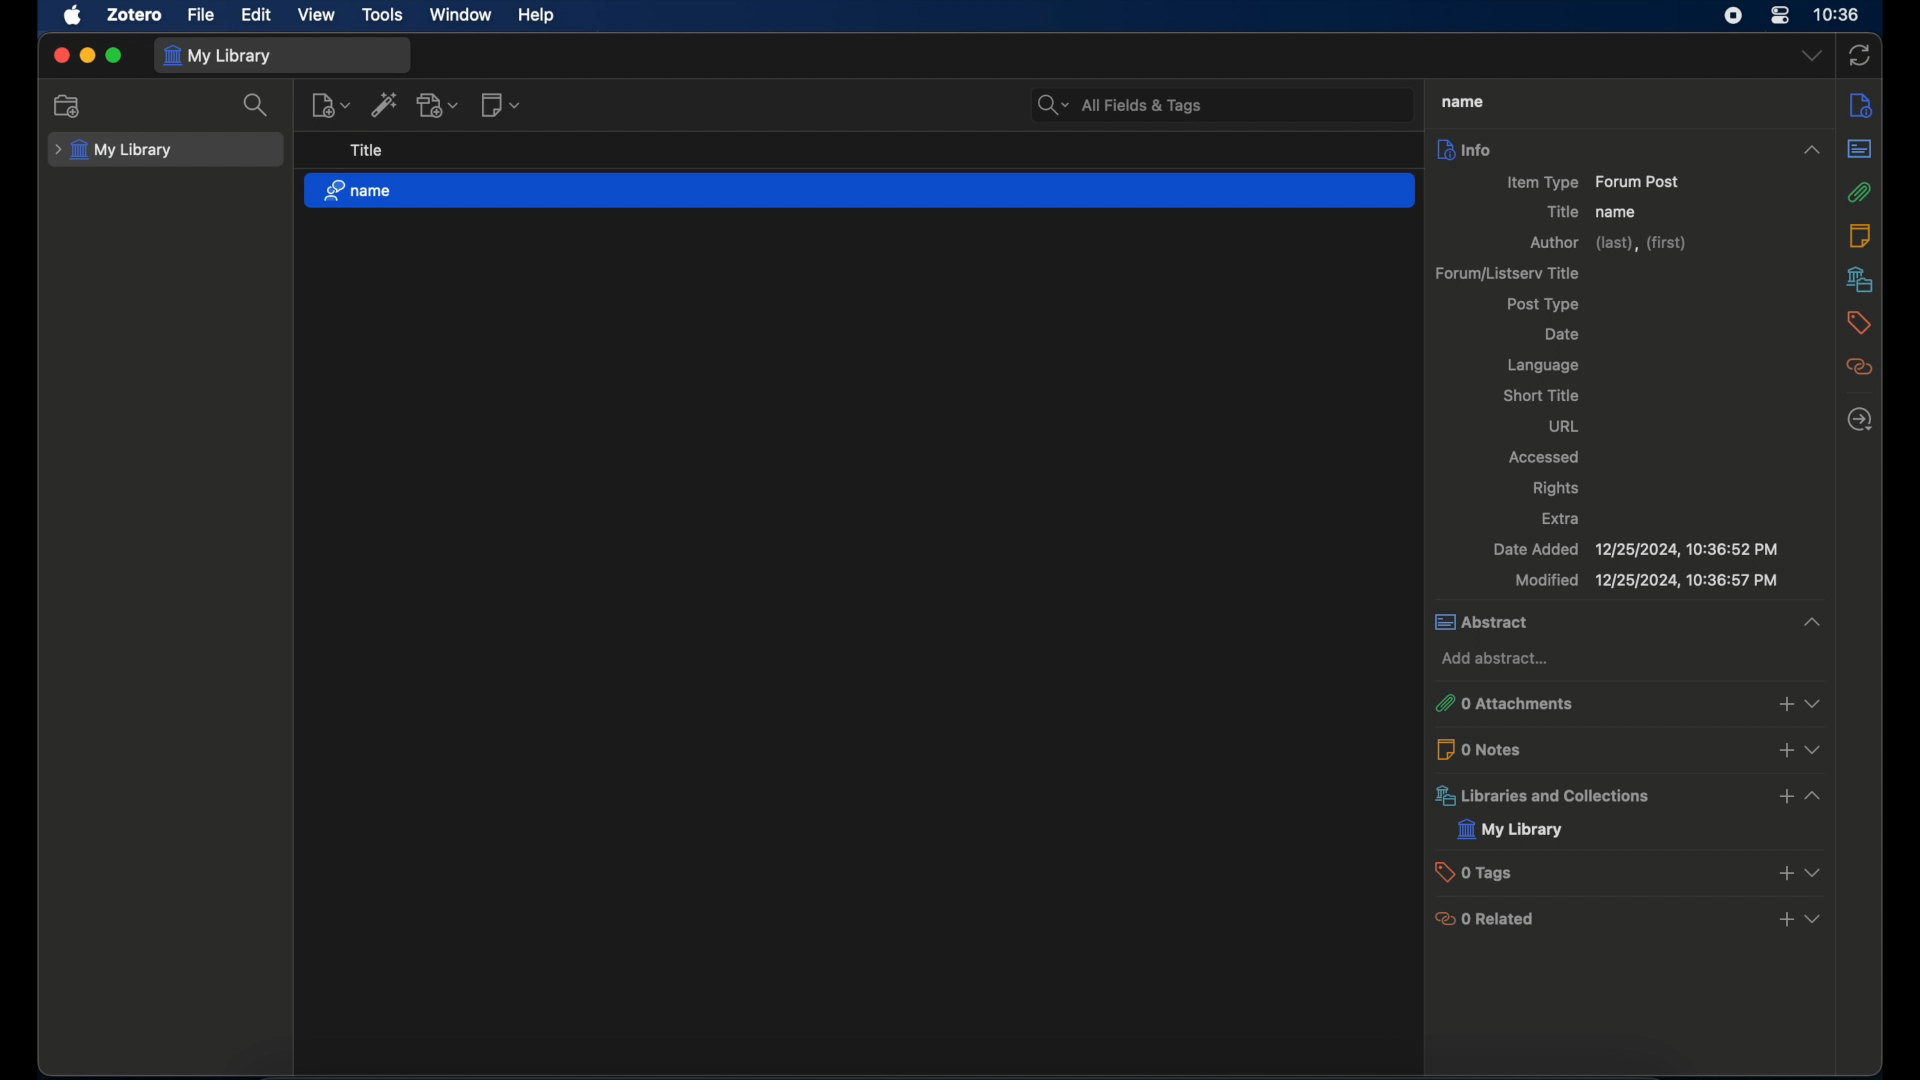 This screenshot has width=1920, height=1080. Describe the element at coordinates (1543, 366) in the screenshot. I see `language` at that location.